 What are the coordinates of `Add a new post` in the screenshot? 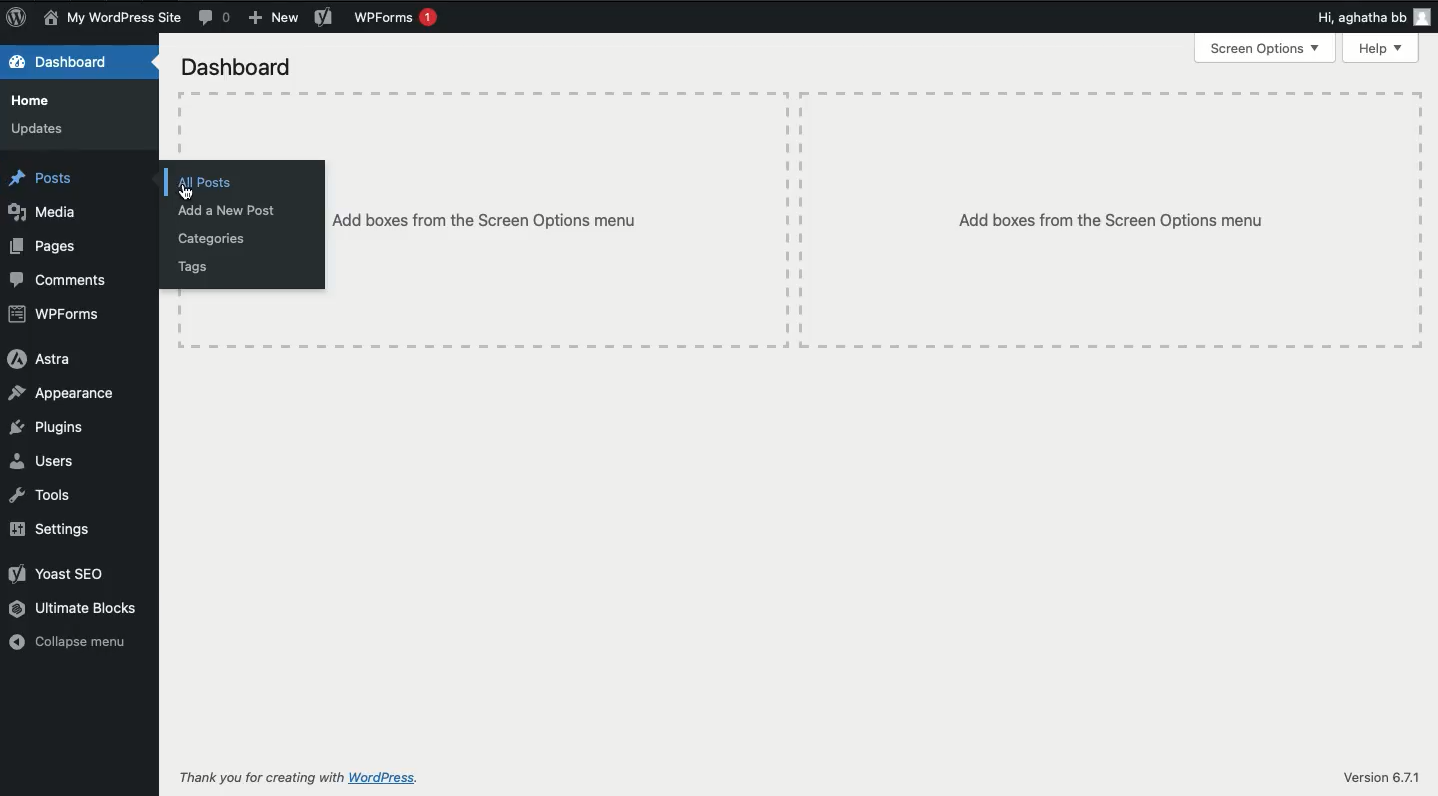 It's located at (228, 211).